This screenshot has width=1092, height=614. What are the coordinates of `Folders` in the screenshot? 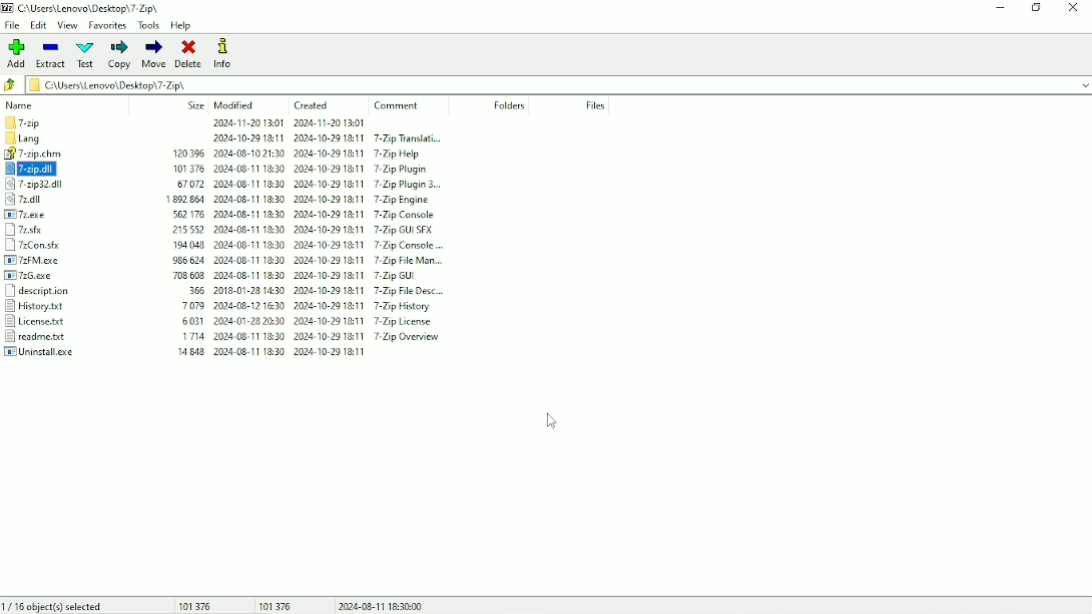 It's located at (508, 106).